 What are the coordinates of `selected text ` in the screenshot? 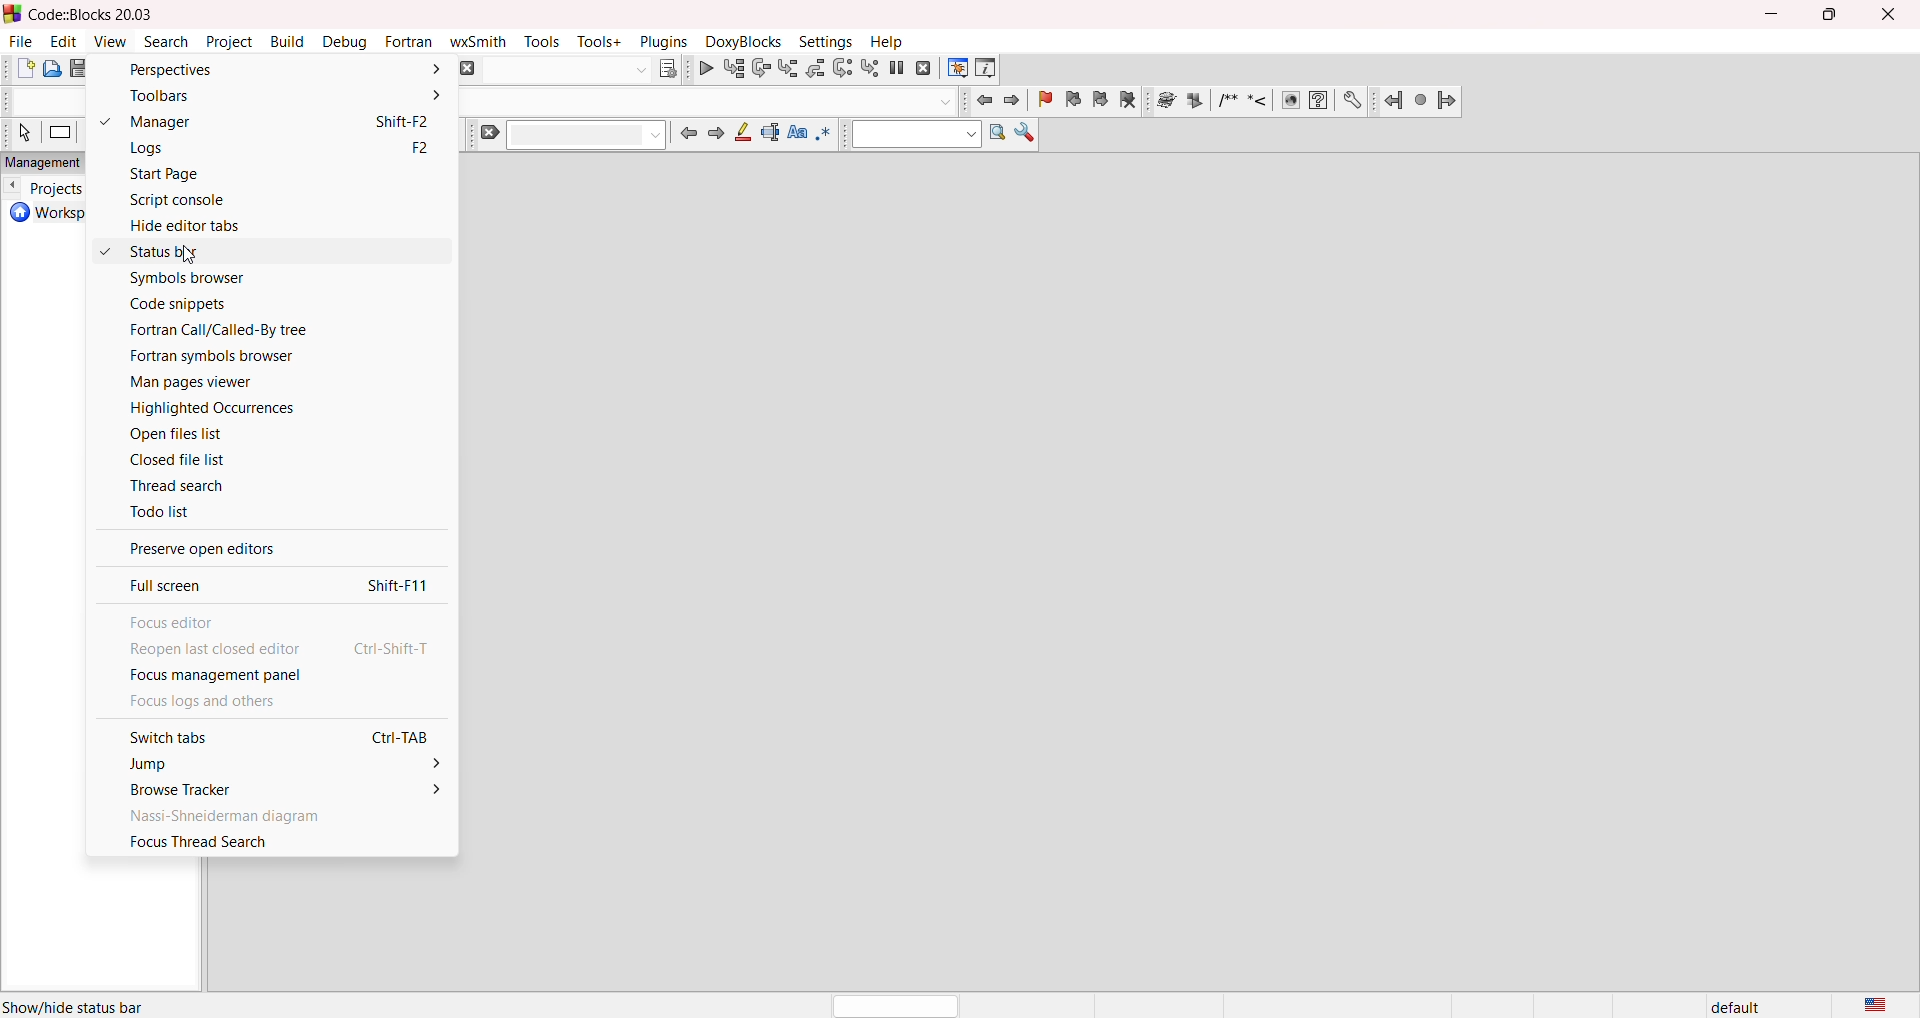 It's located at (773, 135).